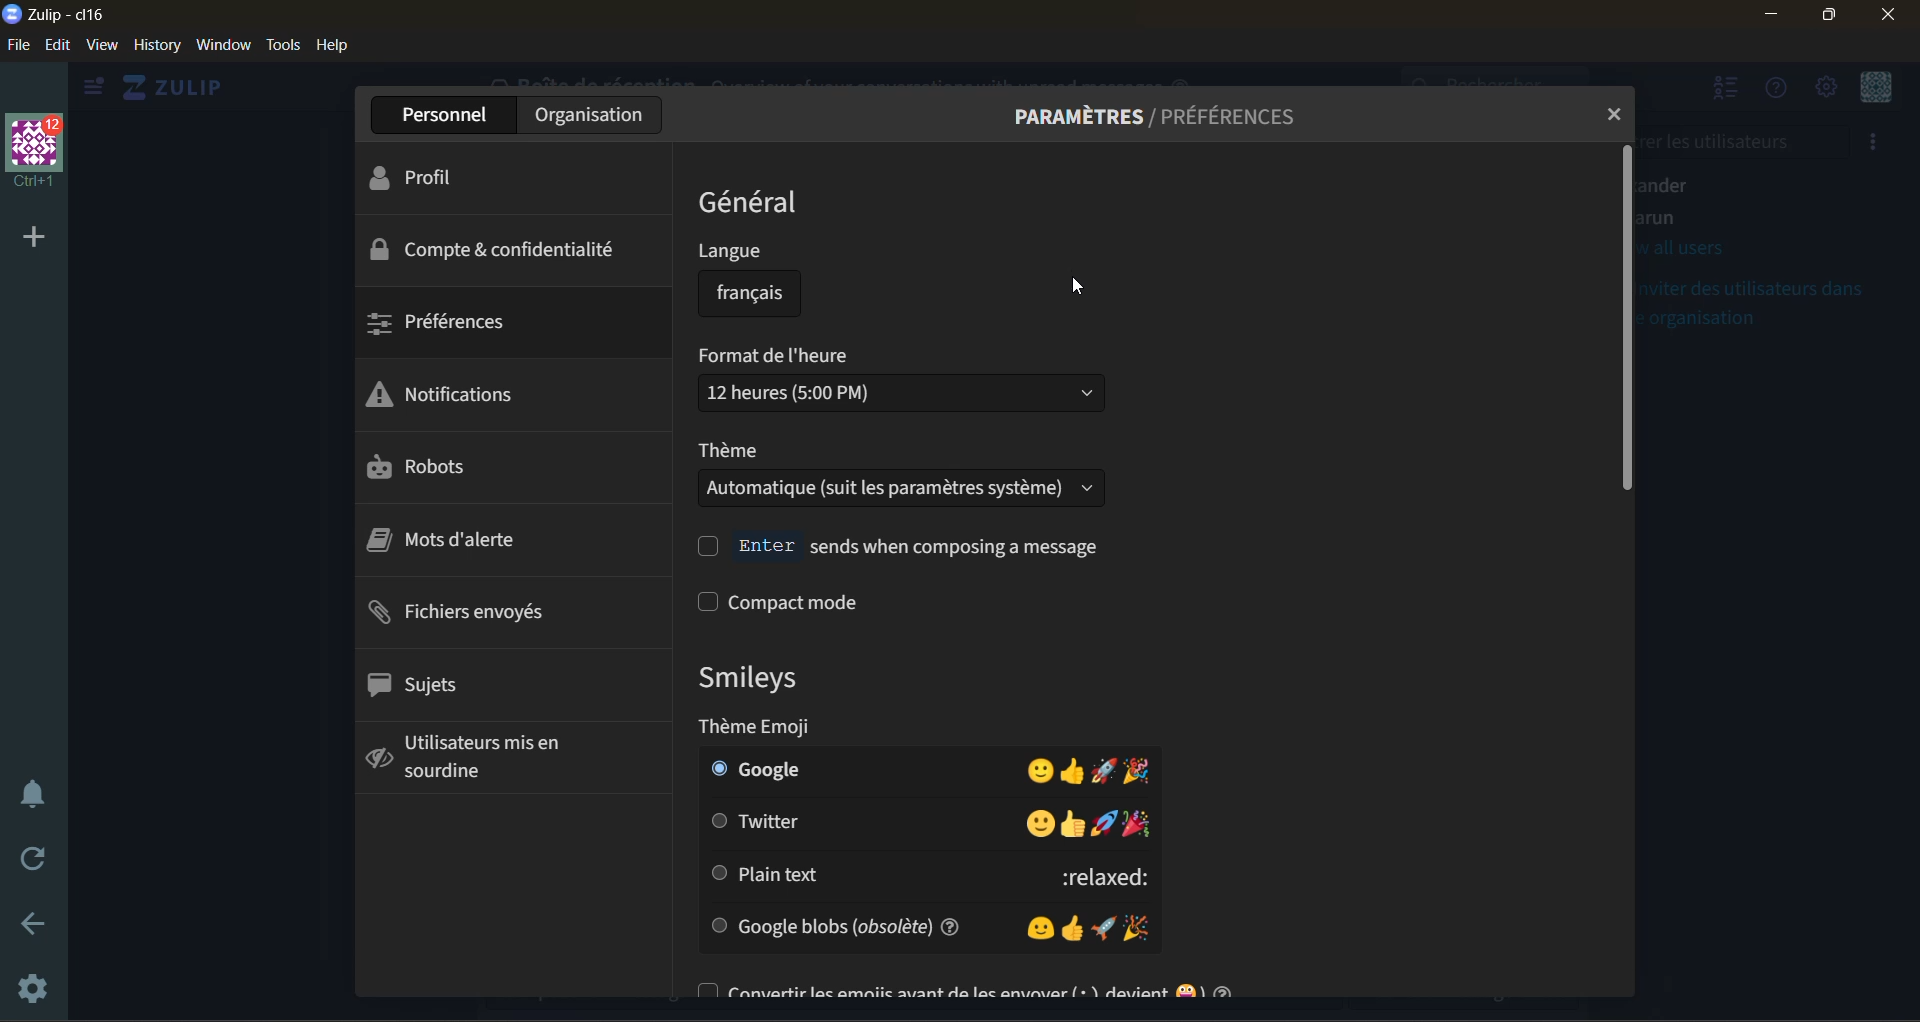 The height and width of the screenshot is (1022, 1920). What do you see at coordinates (913, 875) in the screenshot?
I see `plain text` at bounding box center [913, 875].